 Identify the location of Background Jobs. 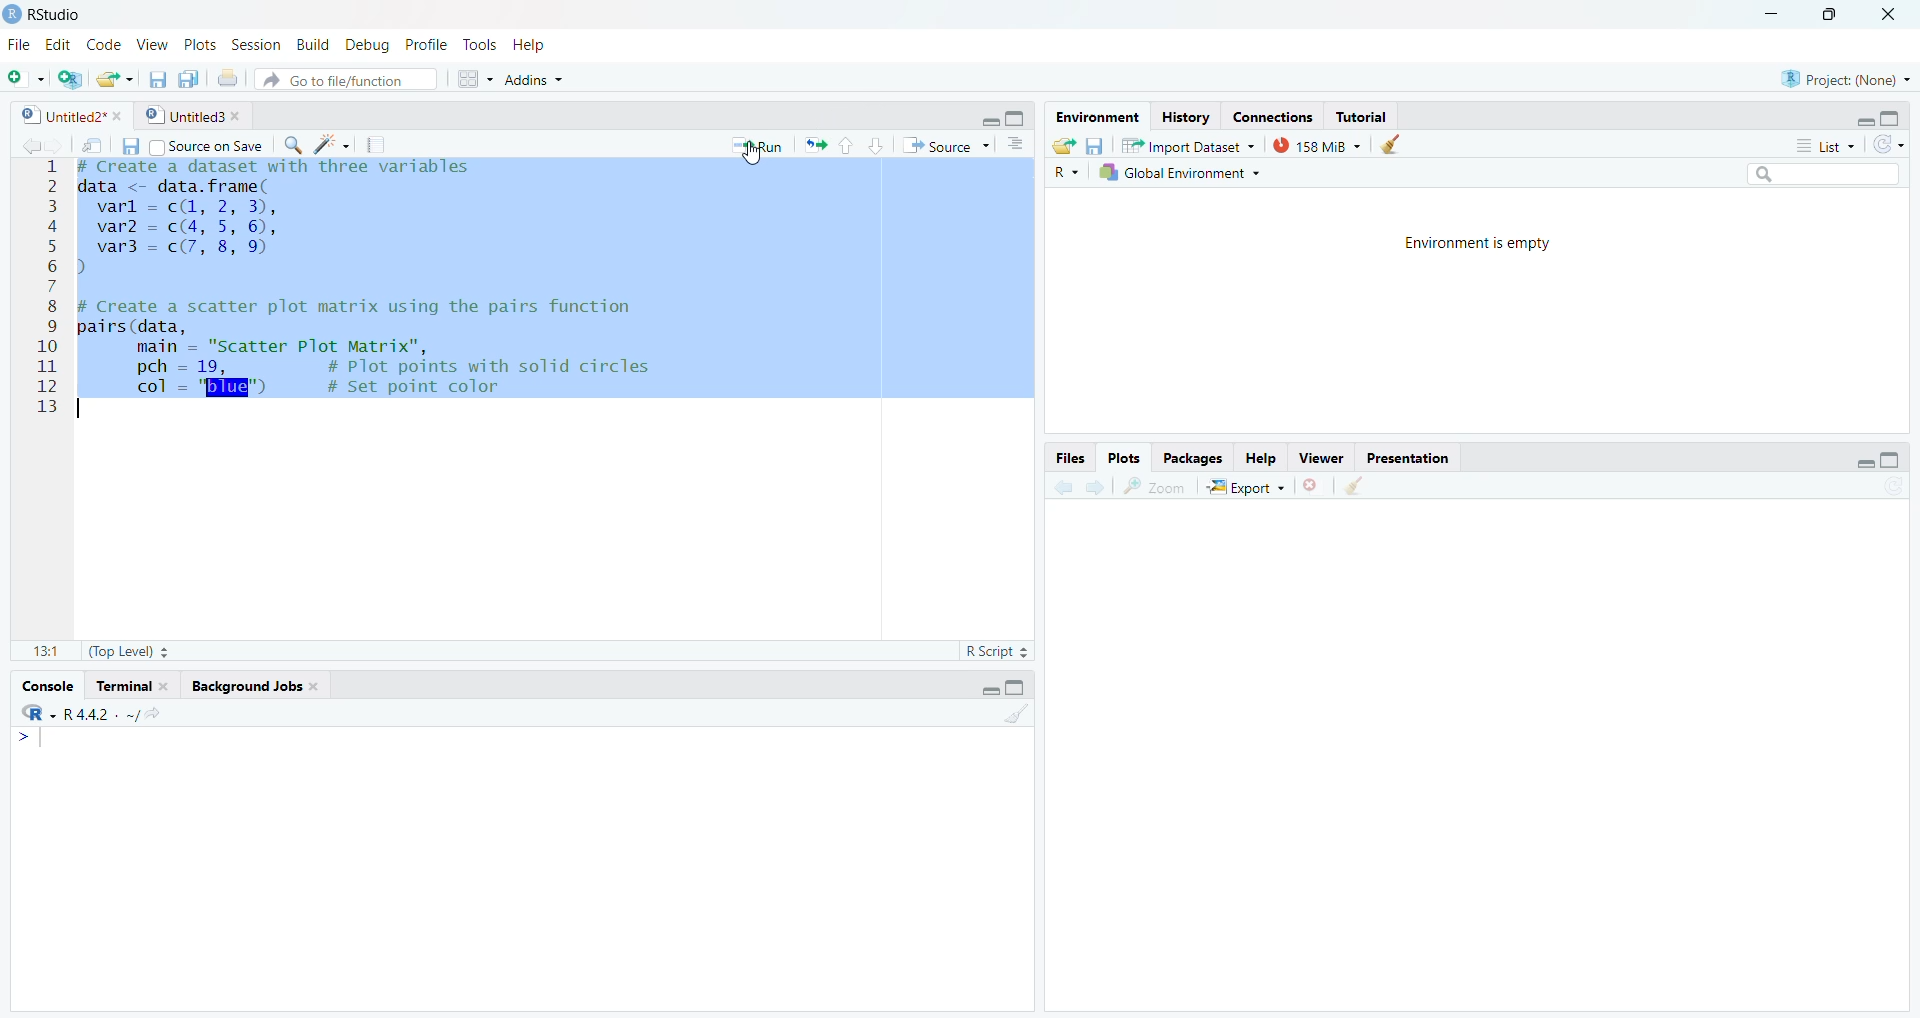
(266, 684).